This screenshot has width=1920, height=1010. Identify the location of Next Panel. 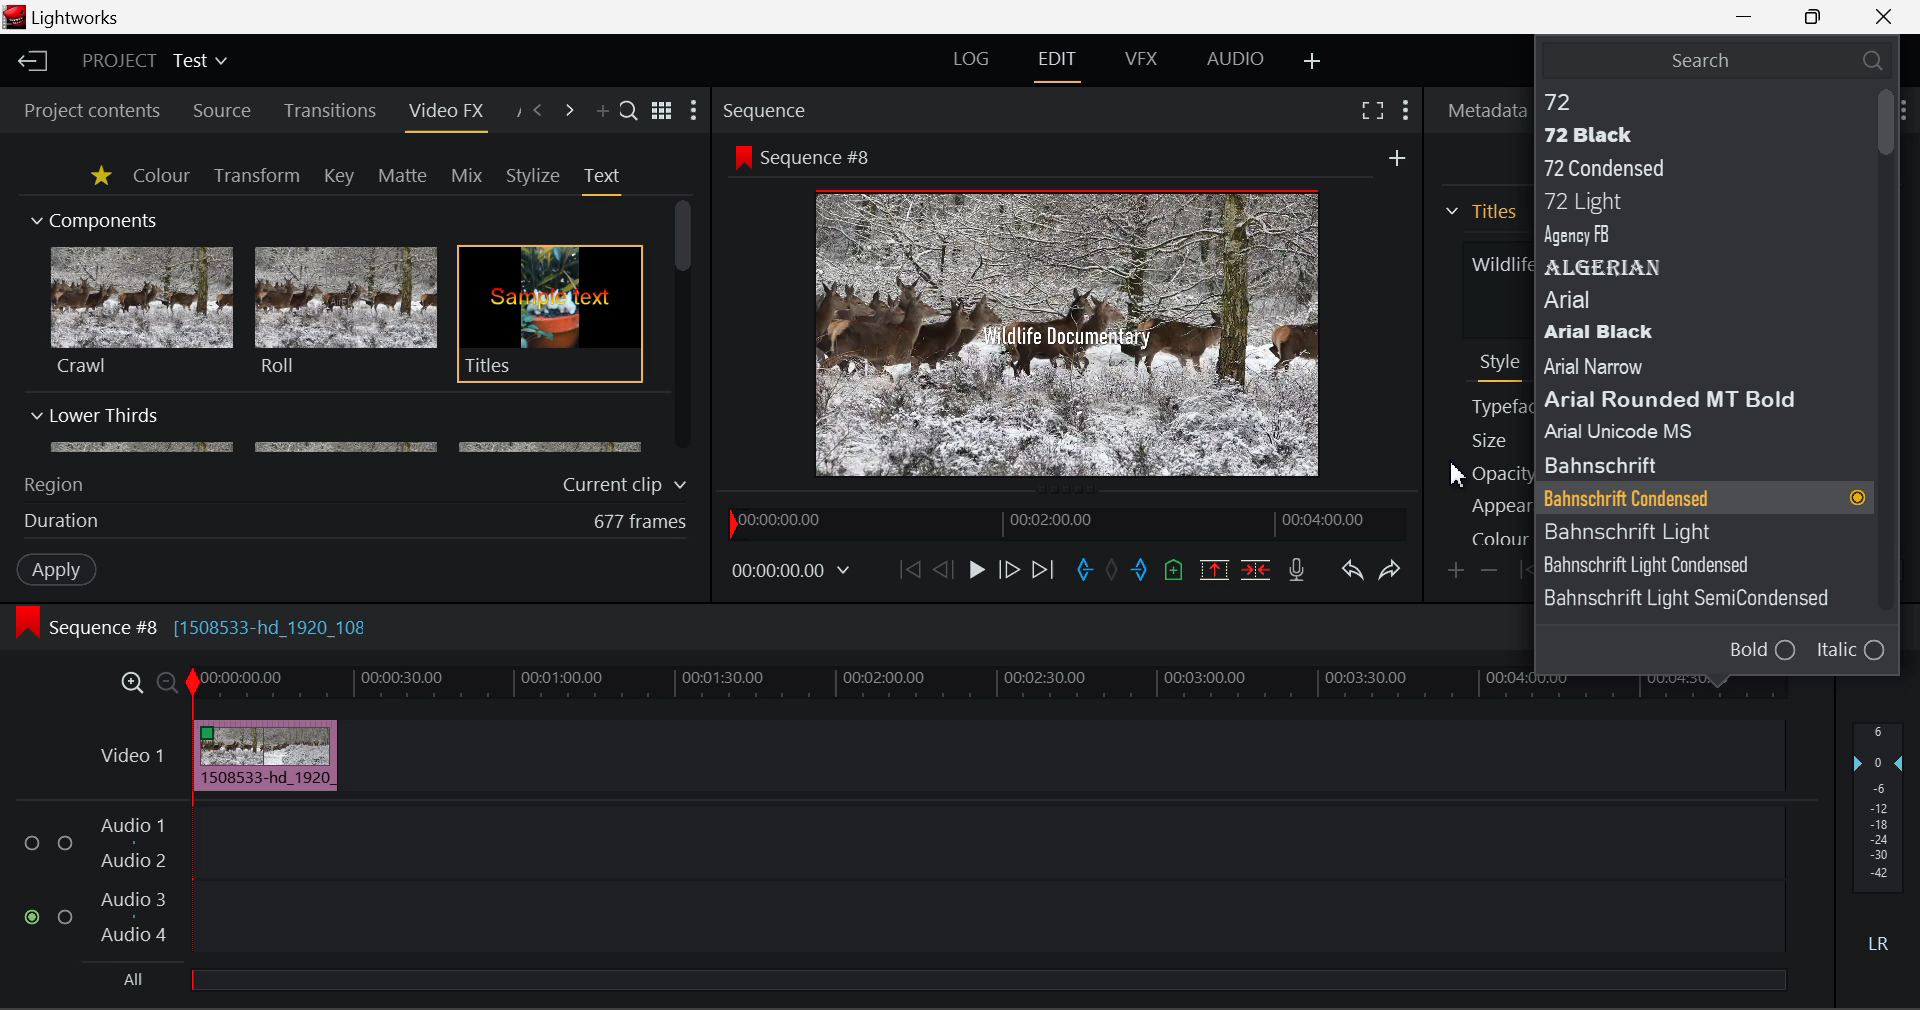
(572, 112).